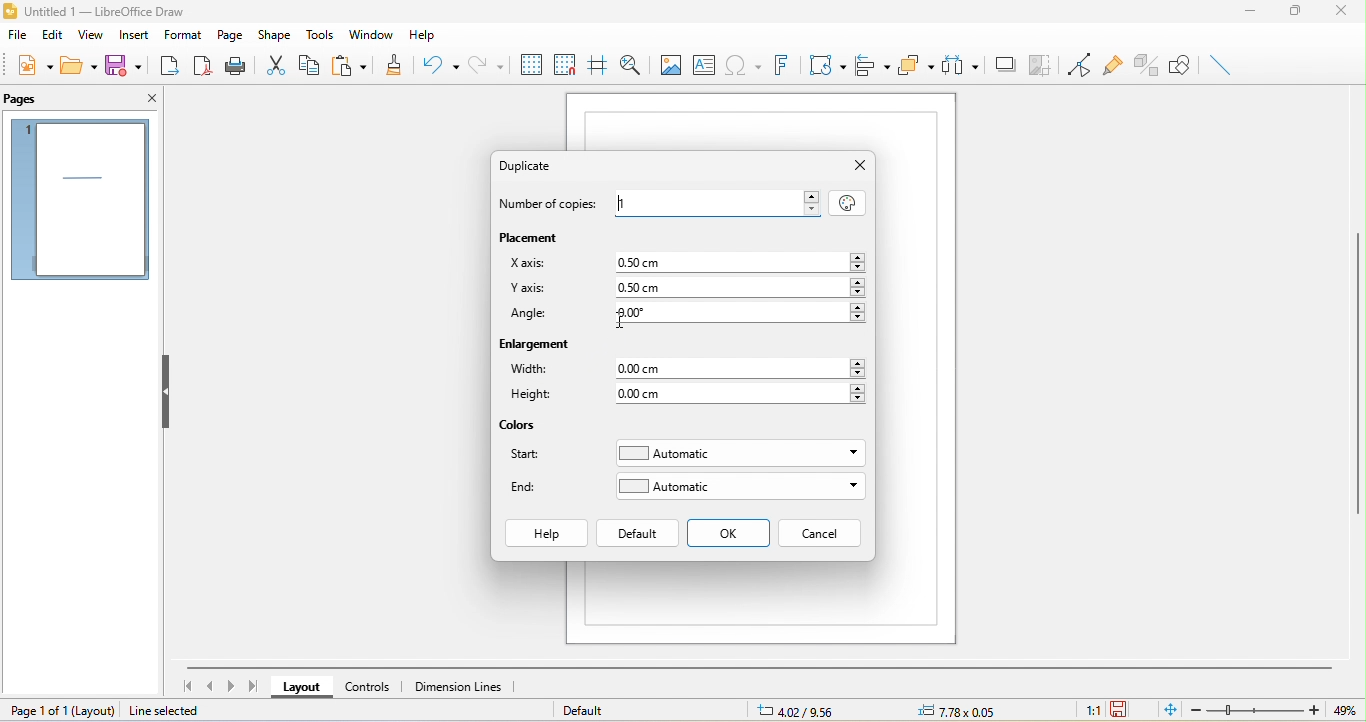  Describe the element at coordinates (1074, 62) in the screenshot. I see `toggle point edit mode` at that location.